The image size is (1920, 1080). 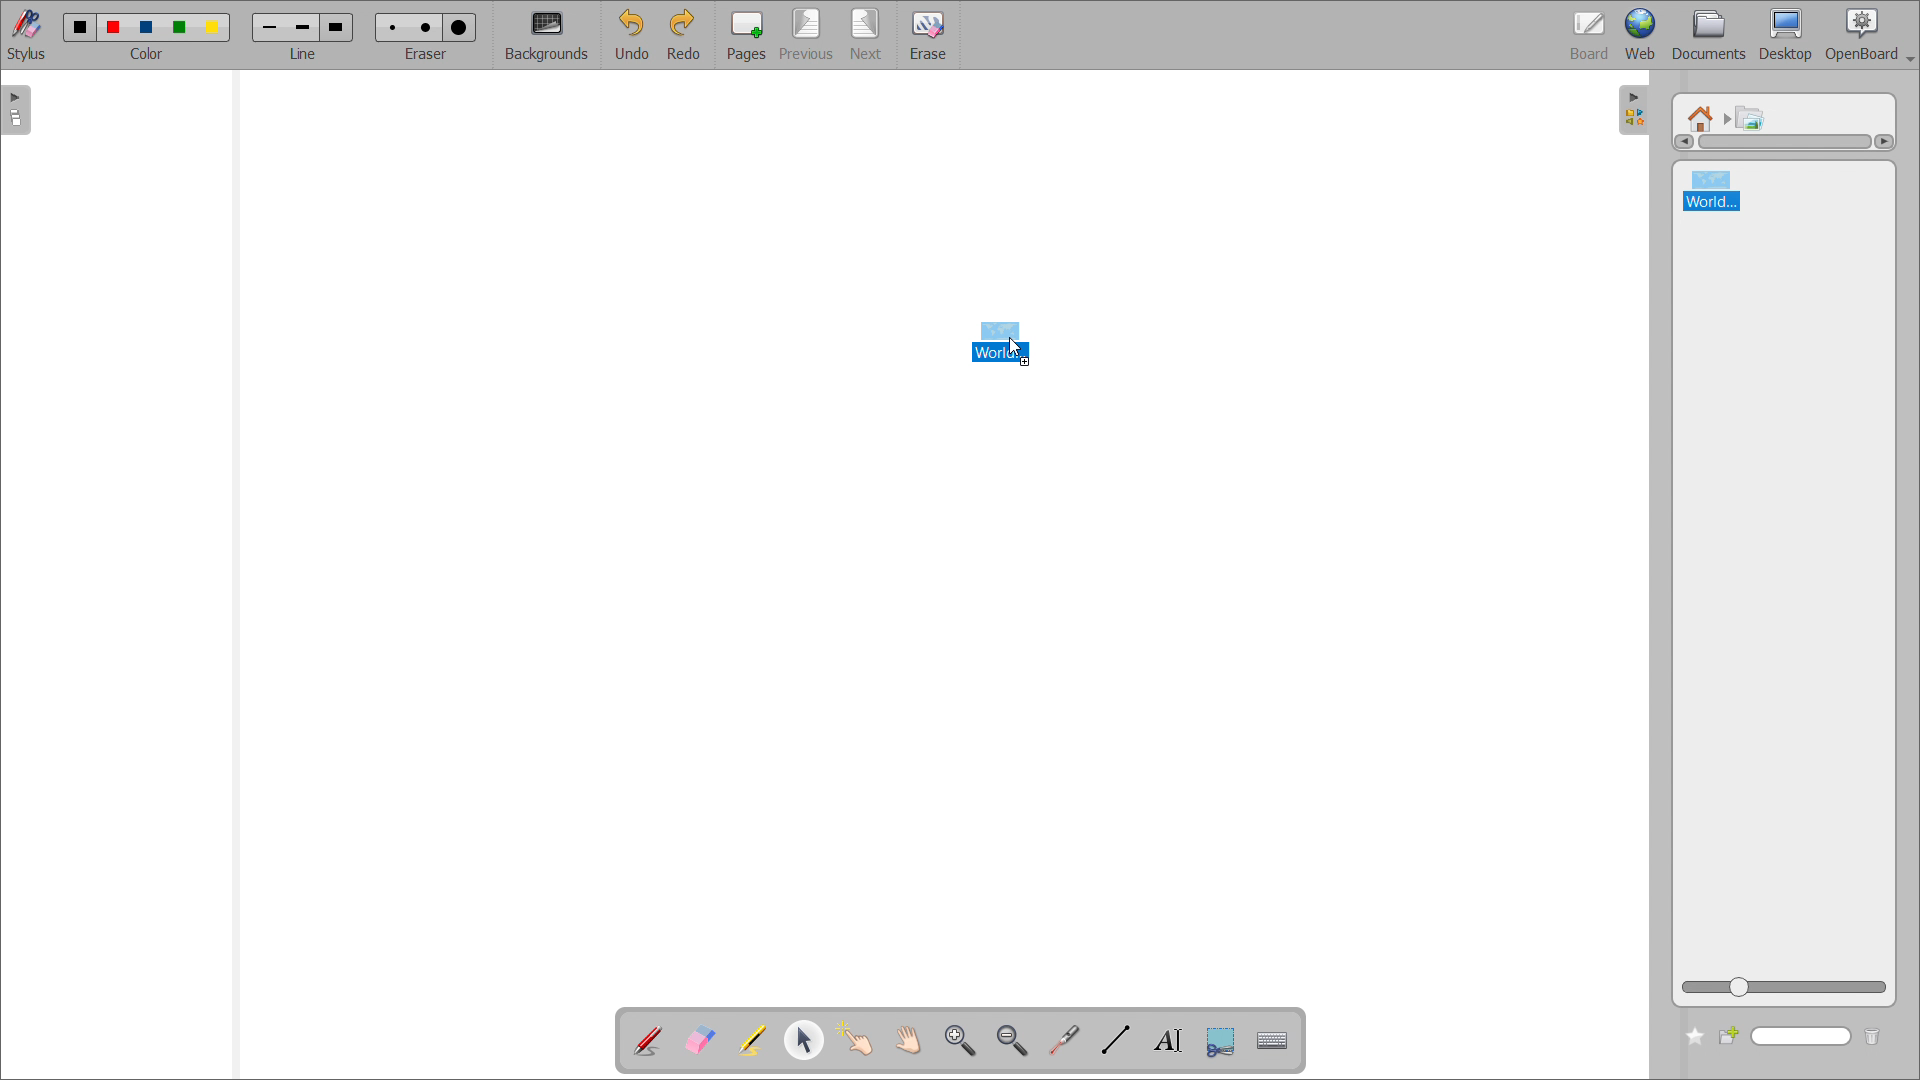 I want to click on zoom out, so click(x=1012, y=1041).